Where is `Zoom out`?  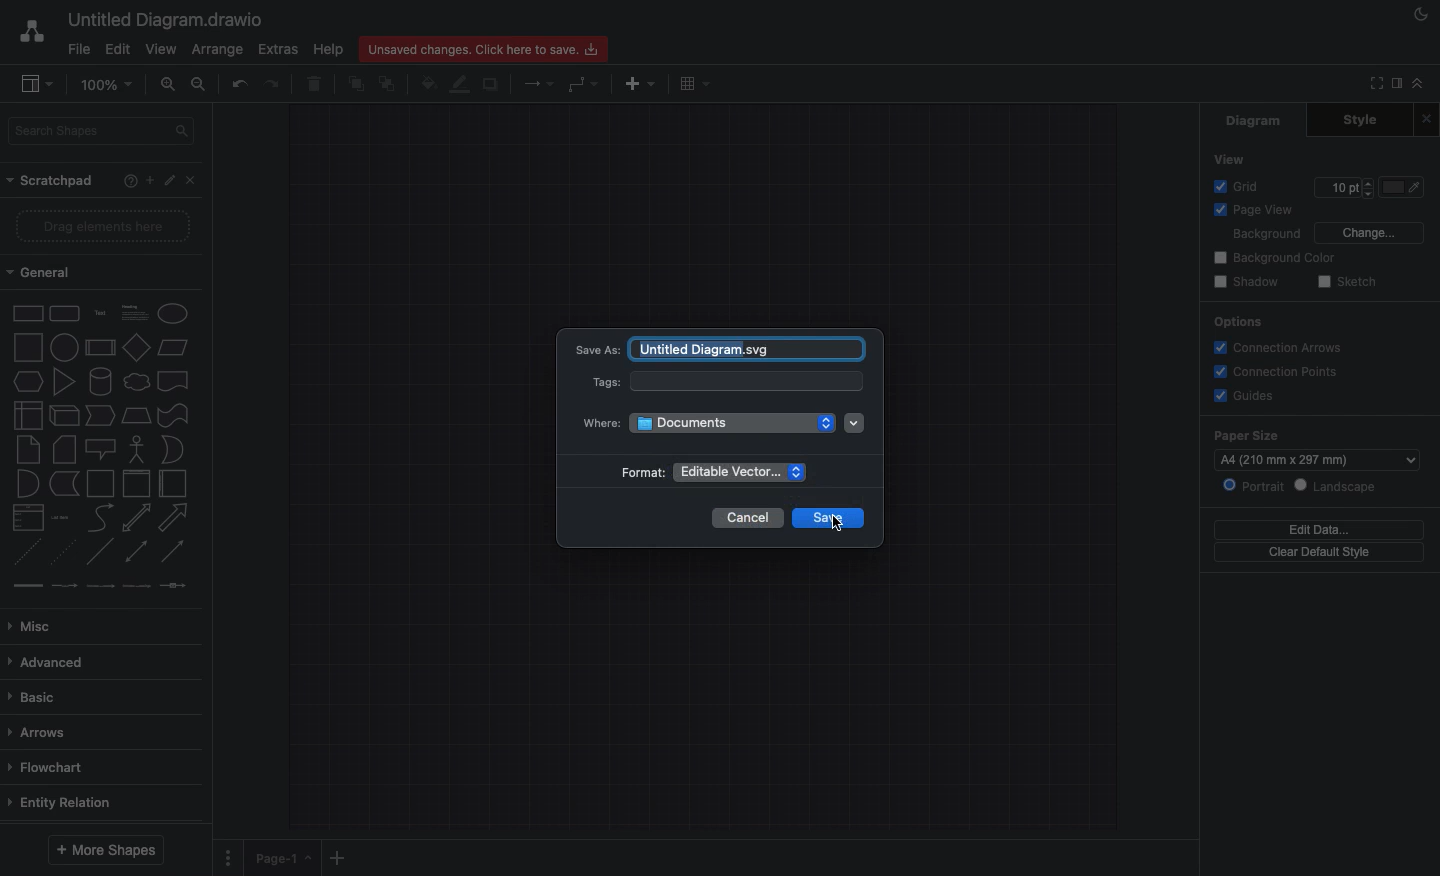 Zoom out is located at coordinates (200, 84).